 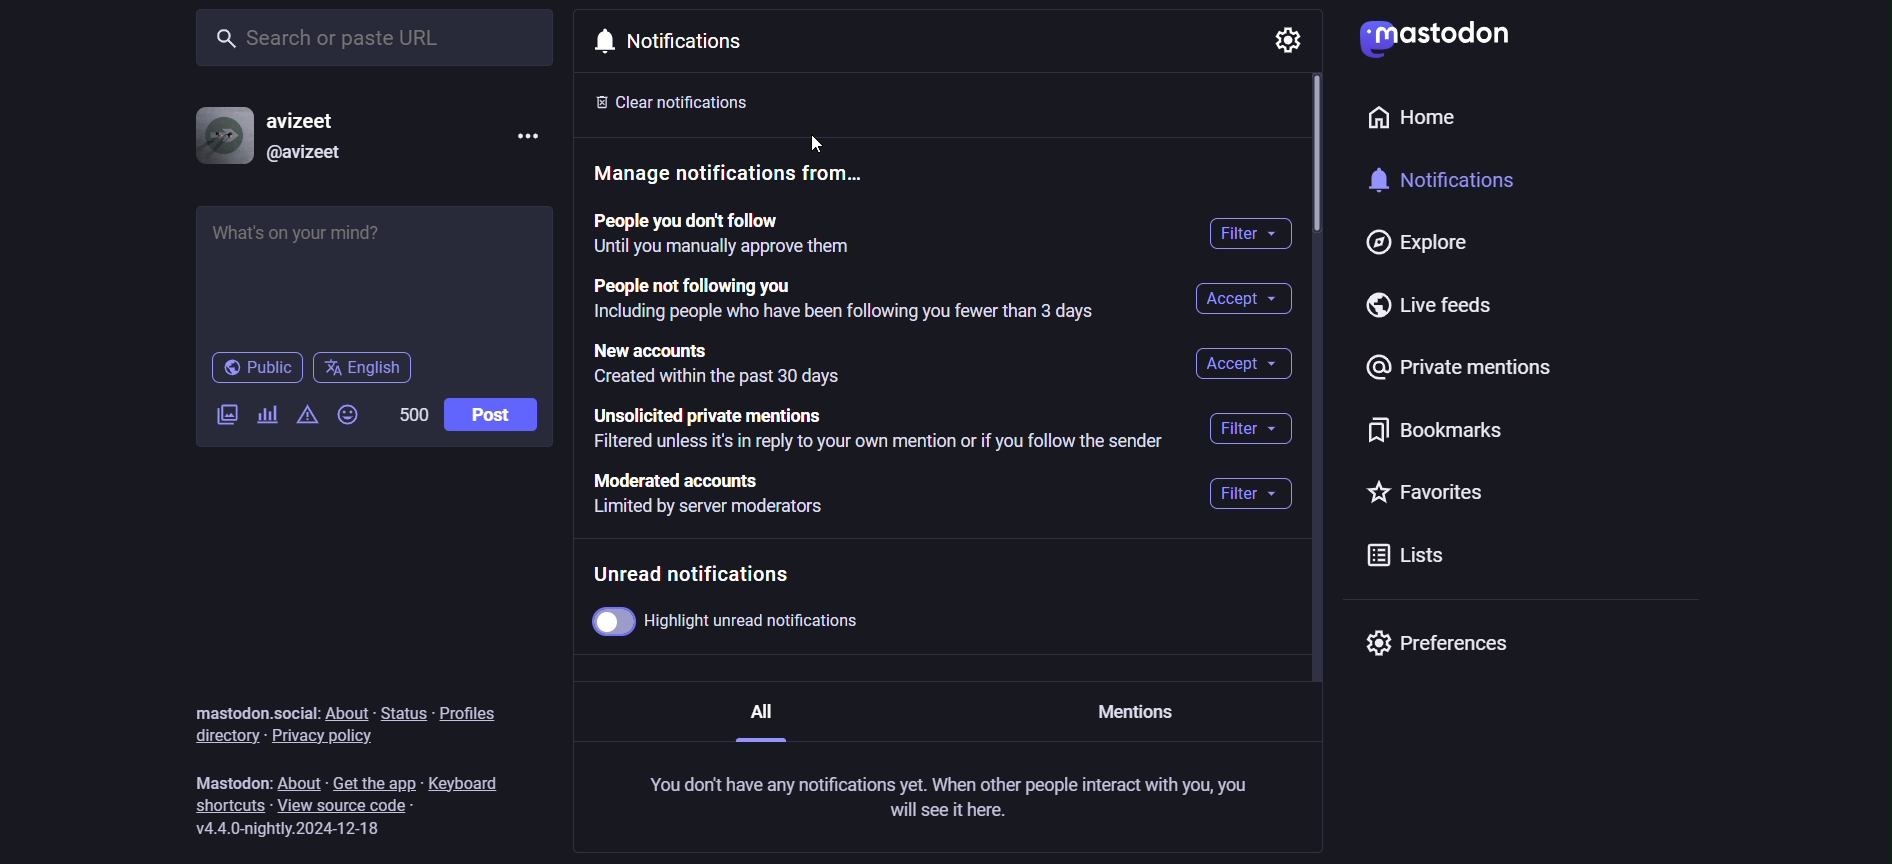 What do you see at coordinates (739, 177) in the screenshot?
I see `manage notification from` at bounding box center [739, 177].